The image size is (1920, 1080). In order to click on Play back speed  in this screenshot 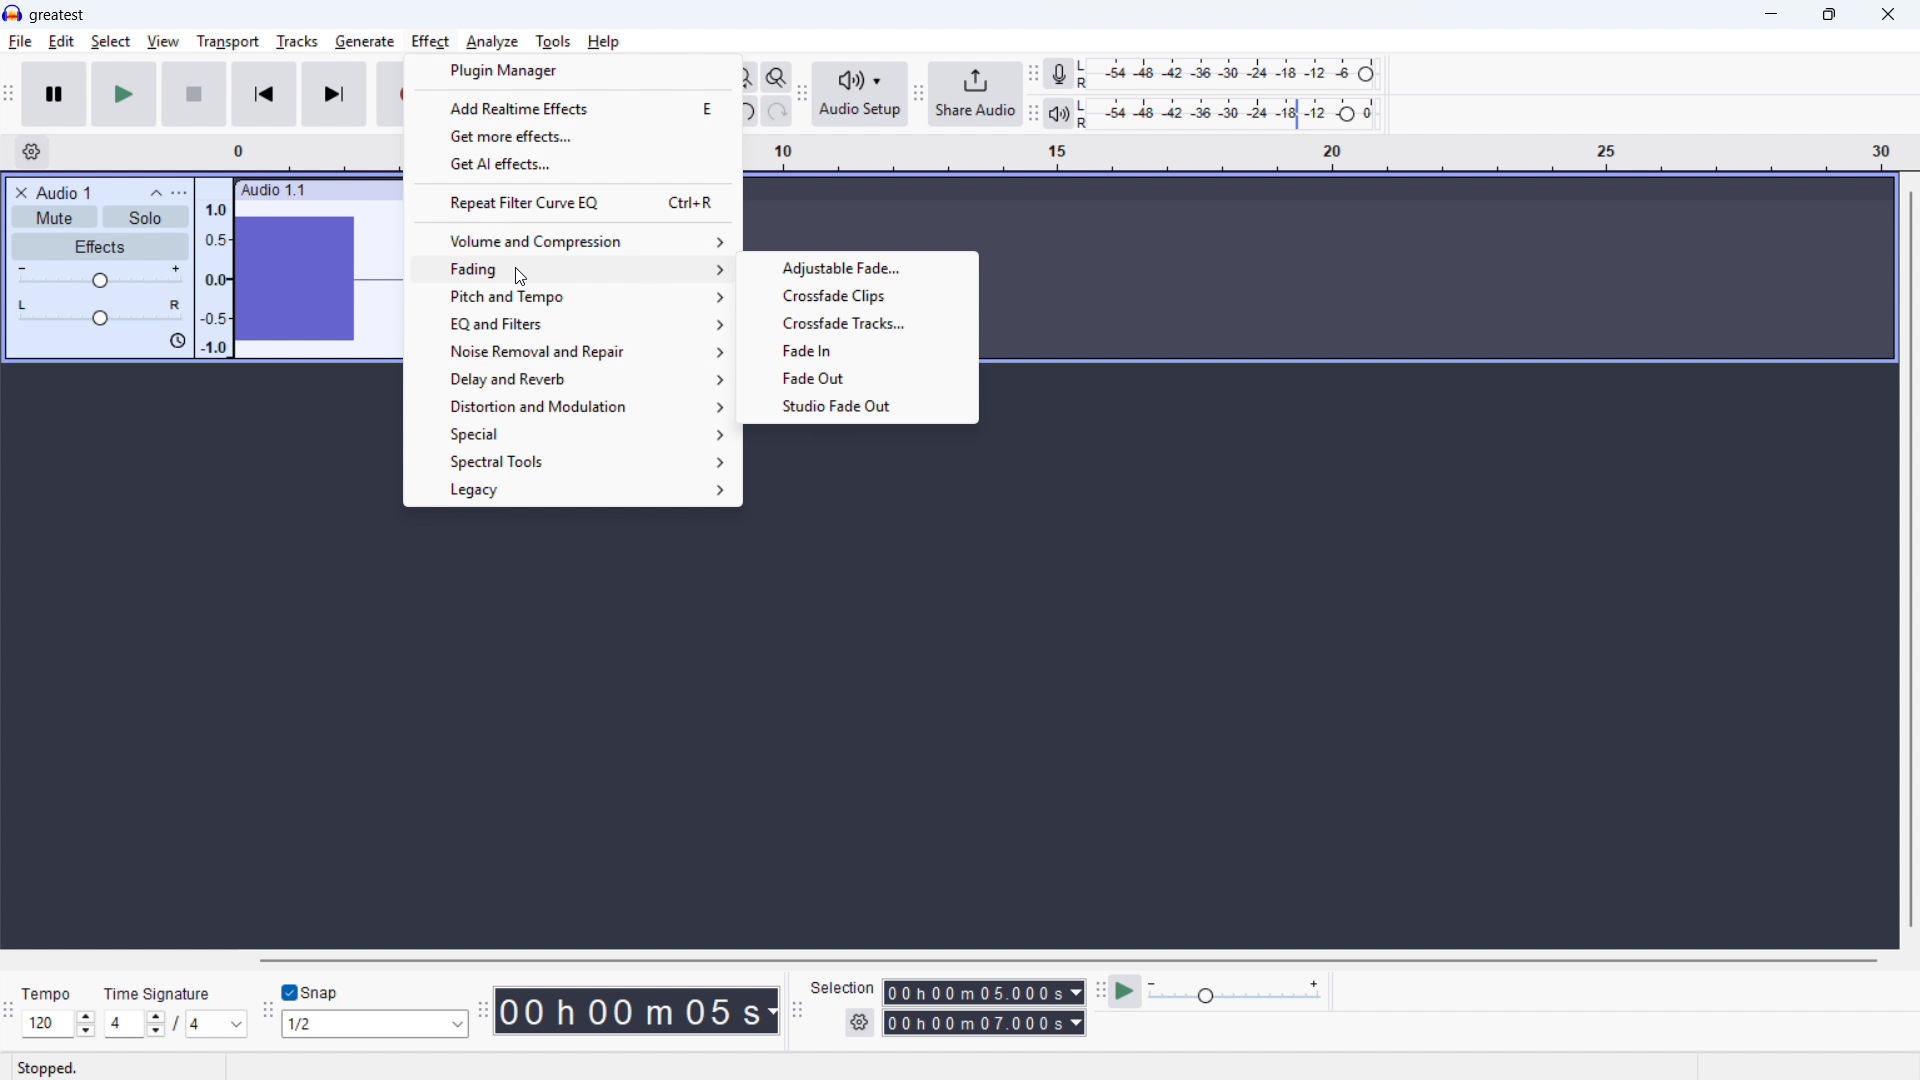, I will do `click(1238, 992)`.